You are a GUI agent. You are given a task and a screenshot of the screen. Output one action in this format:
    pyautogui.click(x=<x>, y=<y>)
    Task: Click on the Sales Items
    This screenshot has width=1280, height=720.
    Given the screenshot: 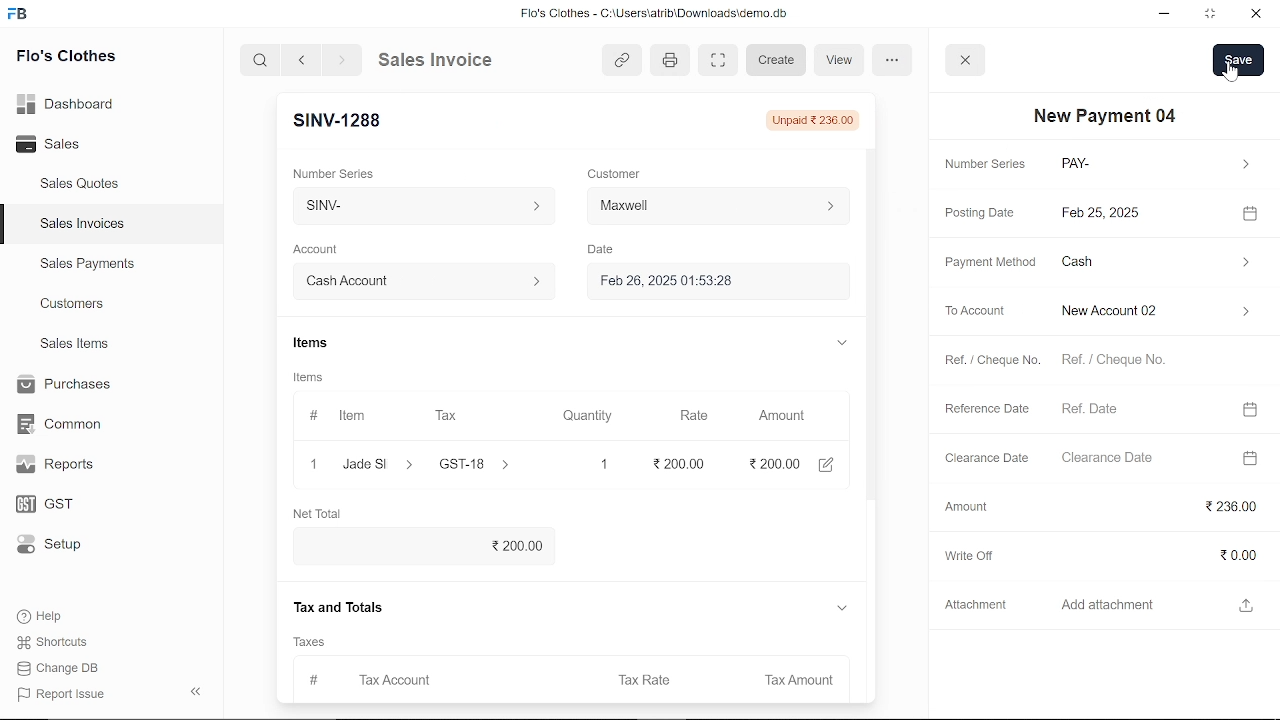 What is the action you would take?
    pyautogui.click(x=74, y=346)
    